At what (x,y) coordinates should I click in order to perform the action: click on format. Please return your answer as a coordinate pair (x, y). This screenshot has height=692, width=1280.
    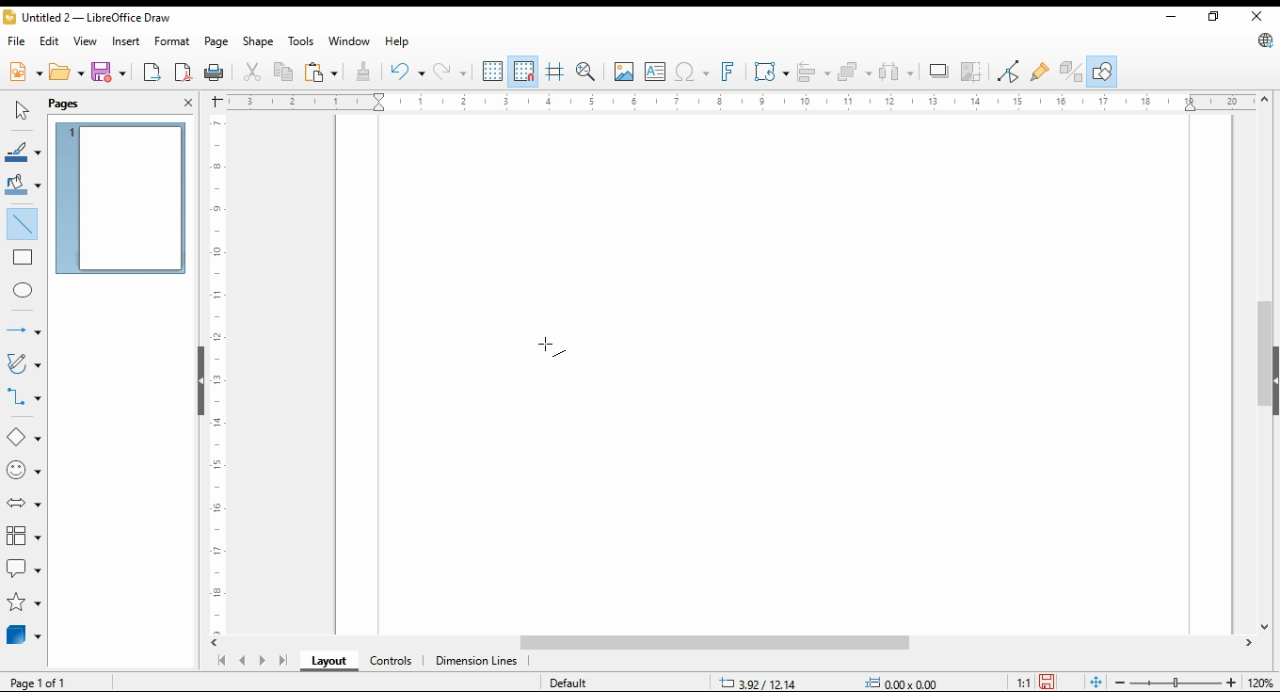
    Looking at the image, I should click on (174, 43).